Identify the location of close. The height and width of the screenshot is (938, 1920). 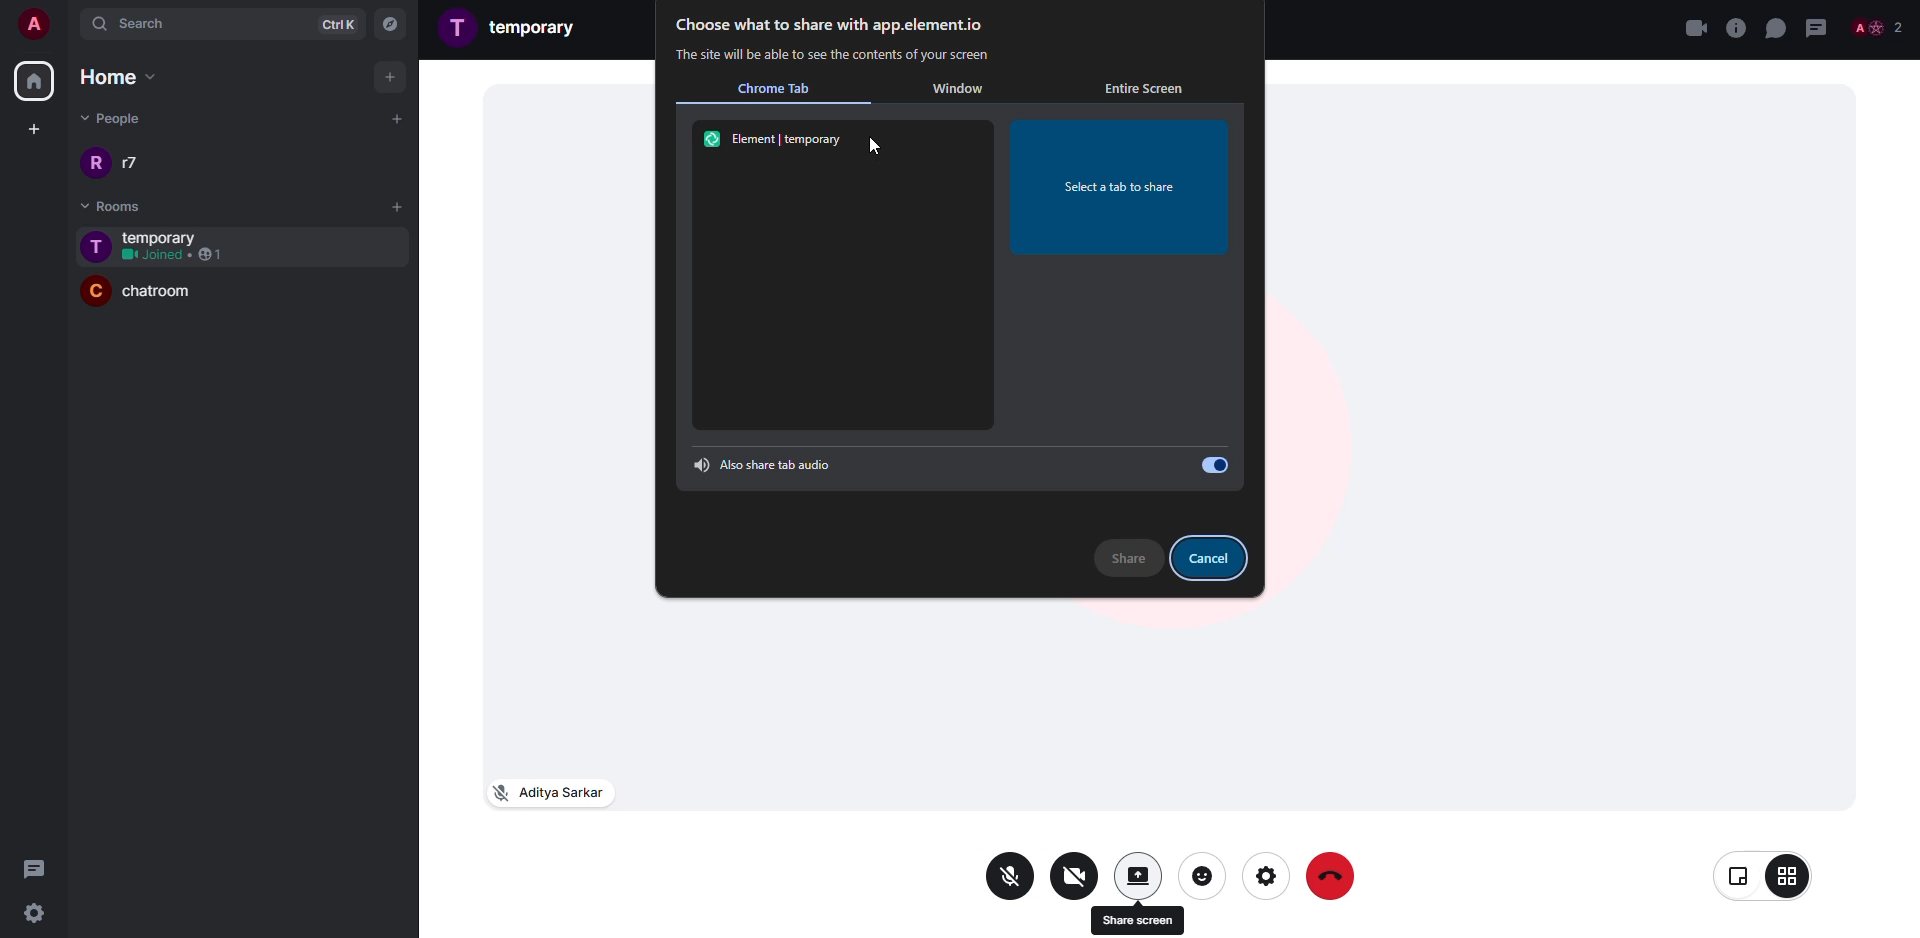
(1695, 27).